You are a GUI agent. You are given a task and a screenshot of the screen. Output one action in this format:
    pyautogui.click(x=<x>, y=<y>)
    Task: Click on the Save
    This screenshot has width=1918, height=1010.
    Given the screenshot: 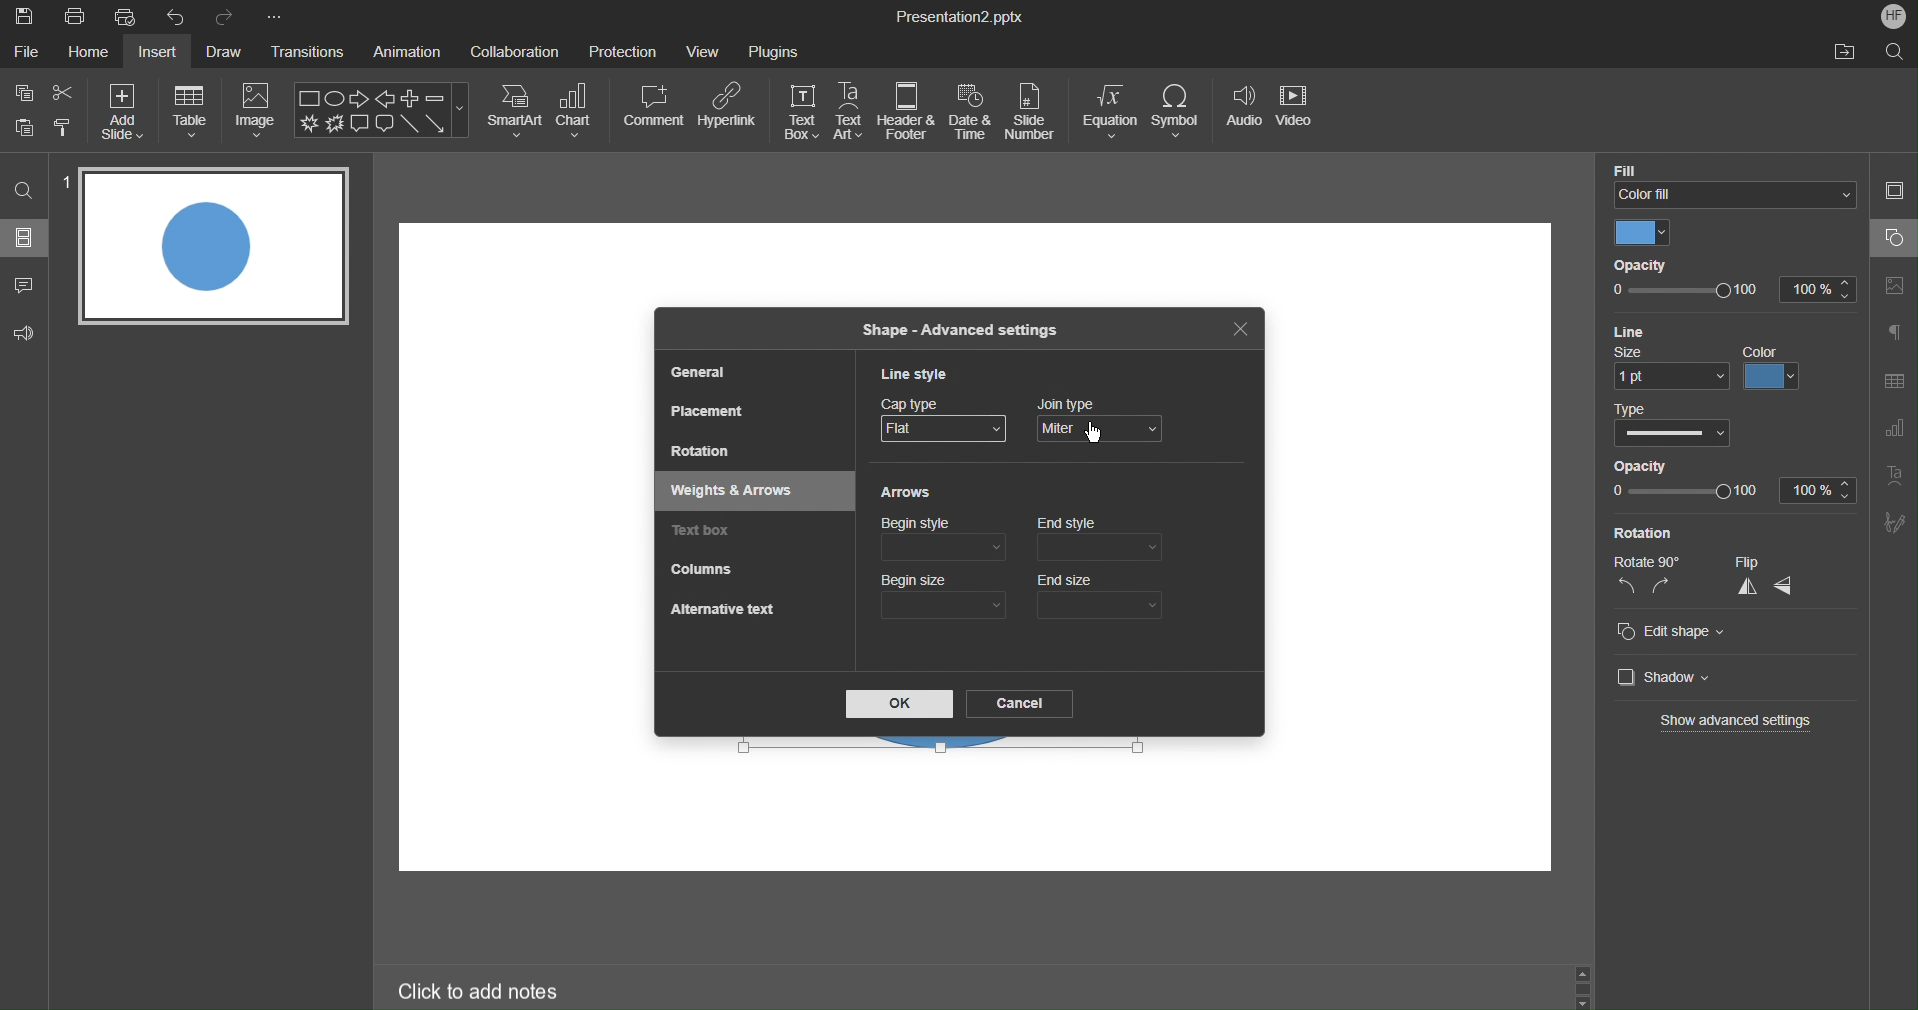 What is the action you would take?
    pyautogui.click(x=23, y=17)
    